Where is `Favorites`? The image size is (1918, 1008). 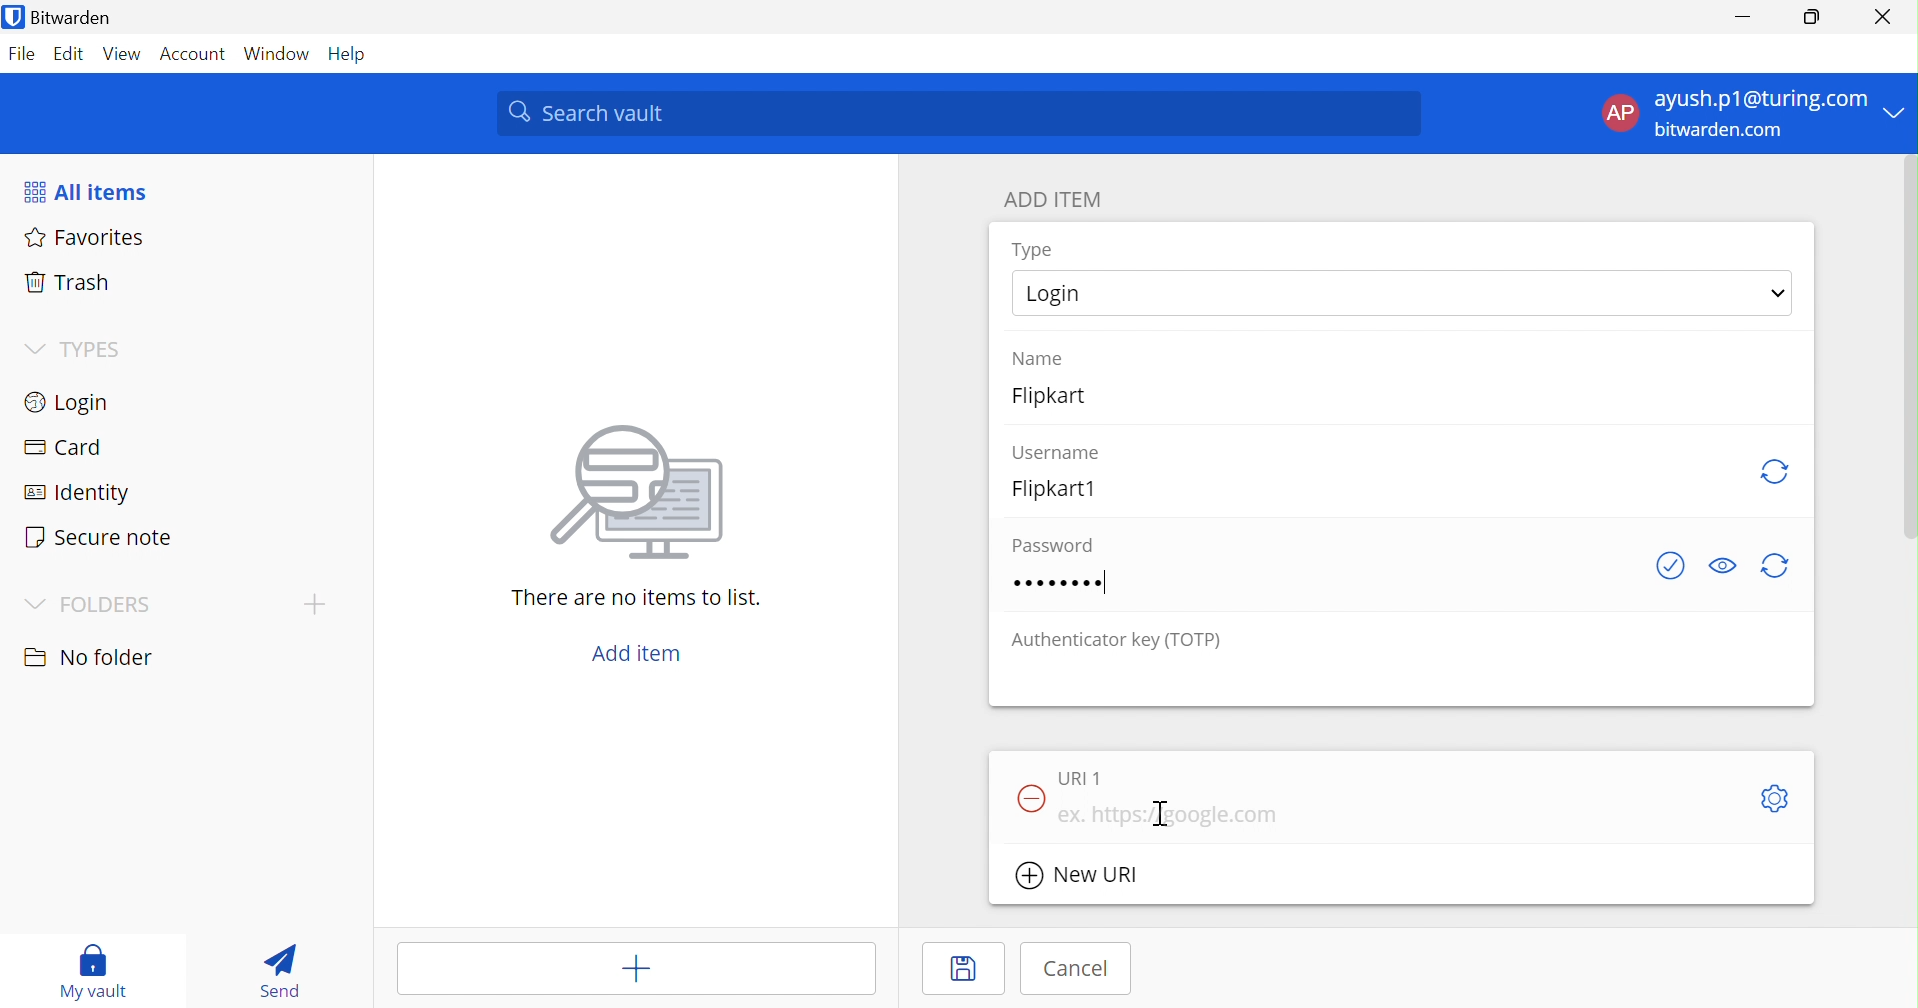 Favorites is located at coordinates (87, 239).